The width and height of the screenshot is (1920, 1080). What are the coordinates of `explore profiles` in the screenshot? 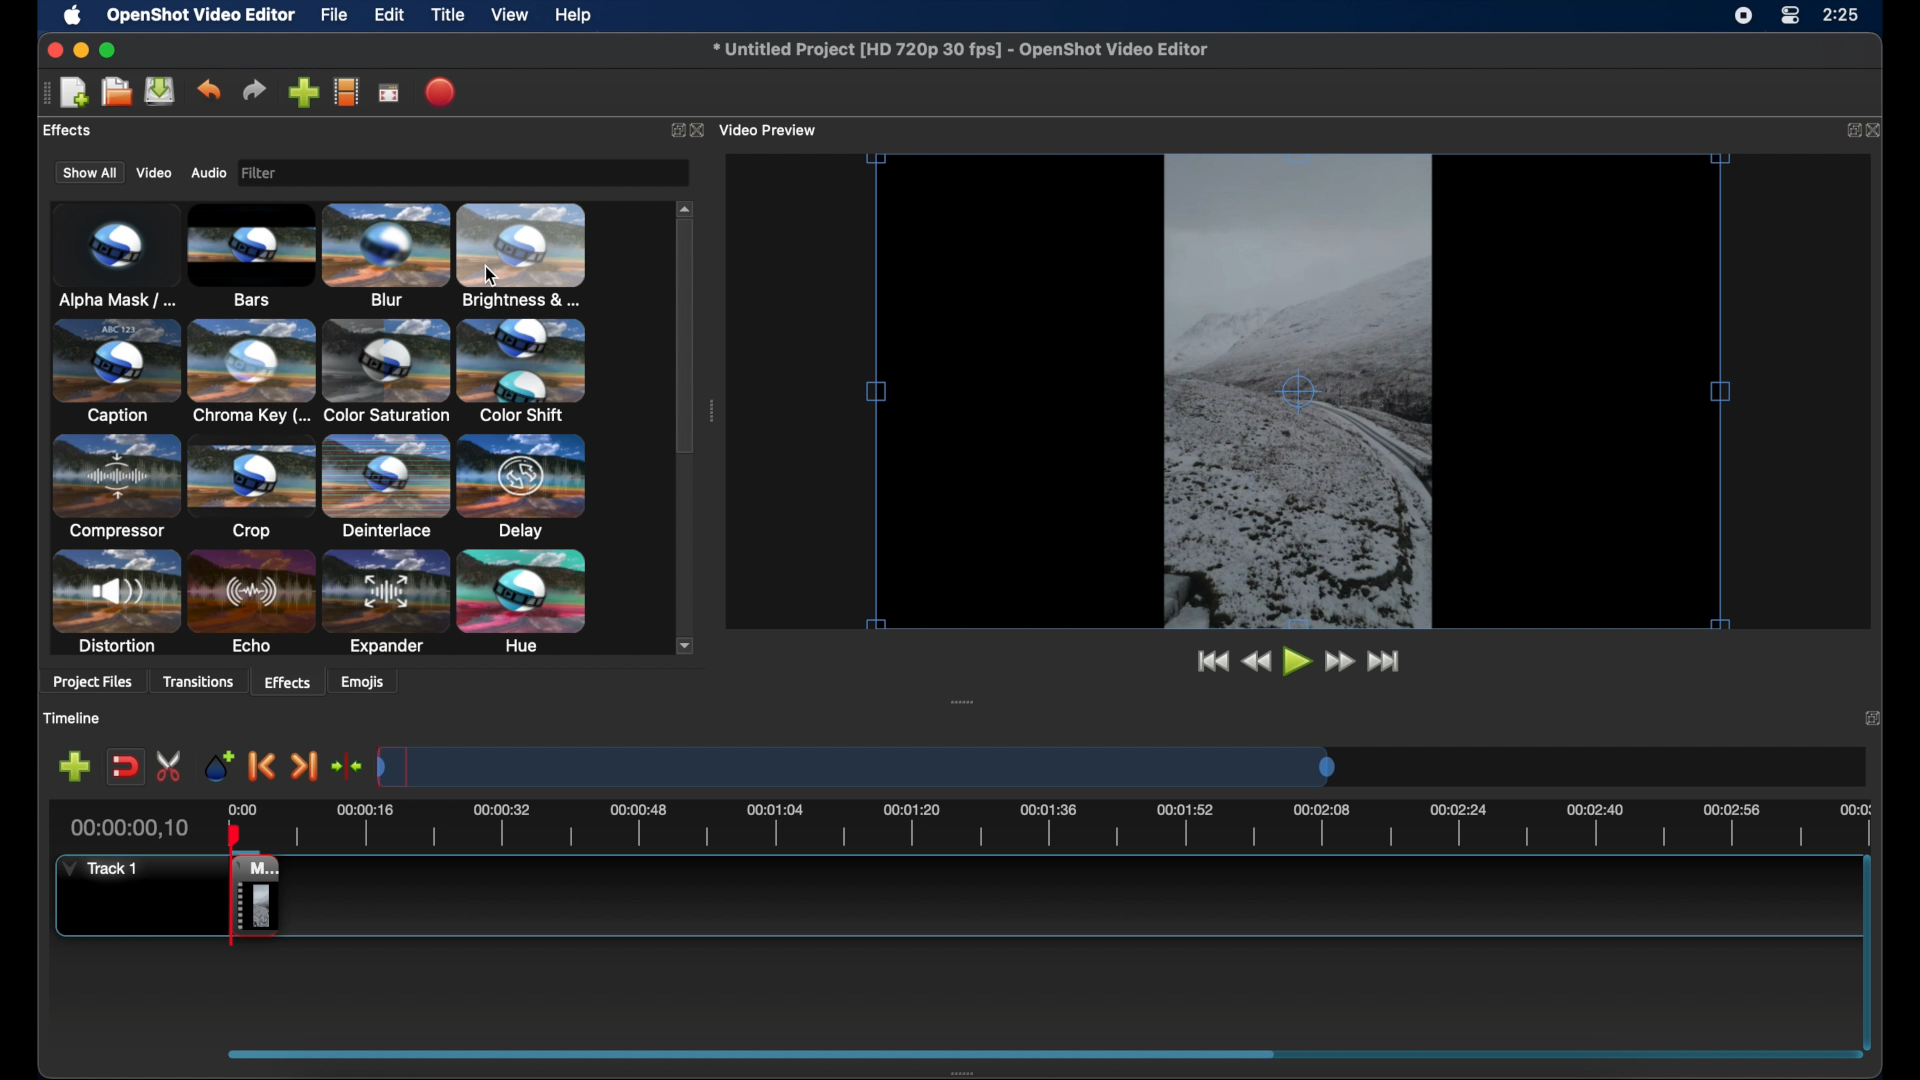 It's located at (348, 93).